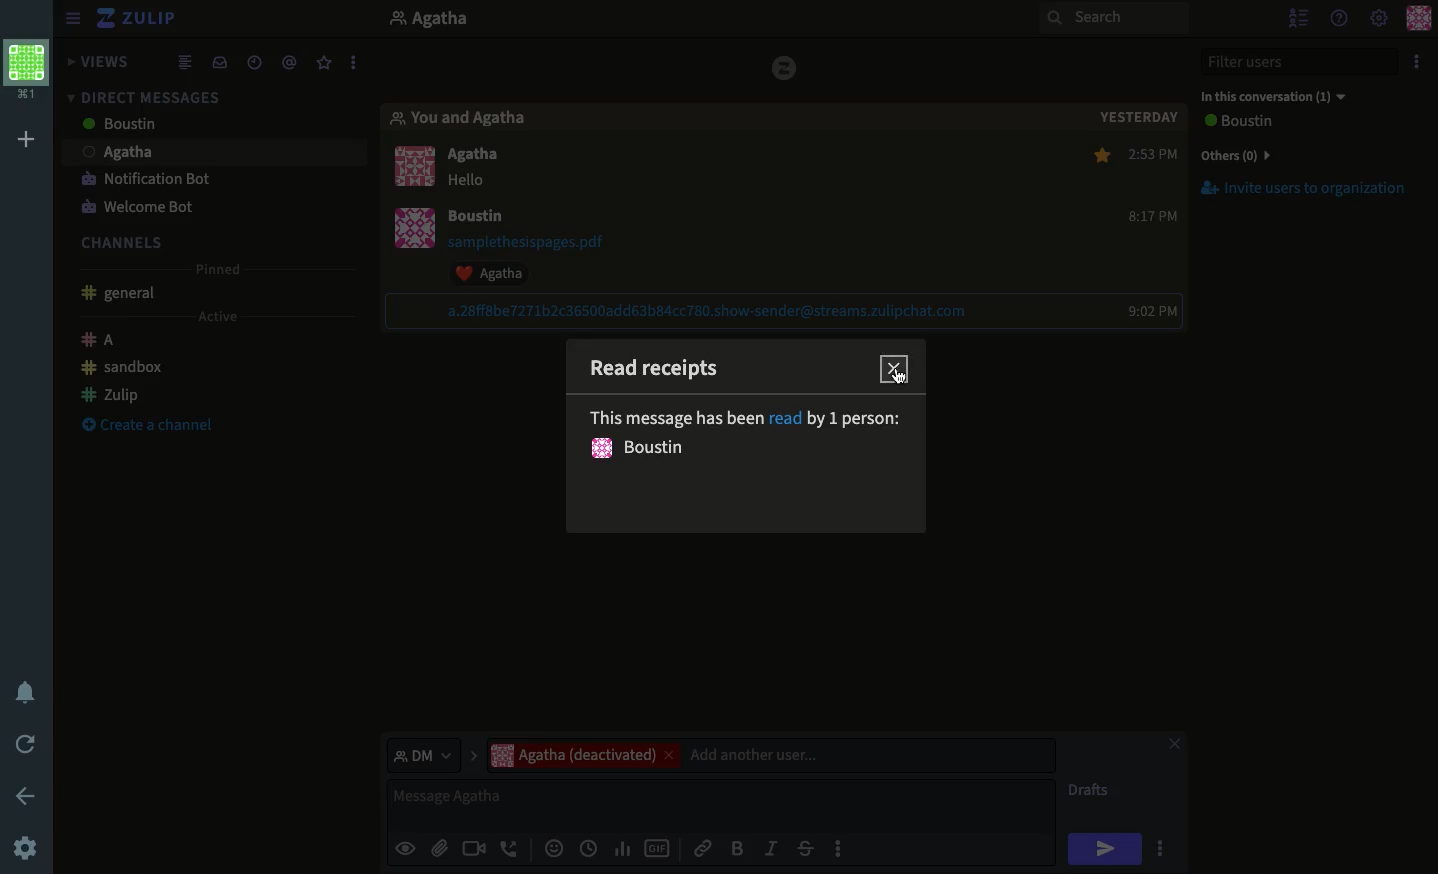  Describe the element at coordinates (143, 427) in the screenshot. I see `Create a channel` at that location.